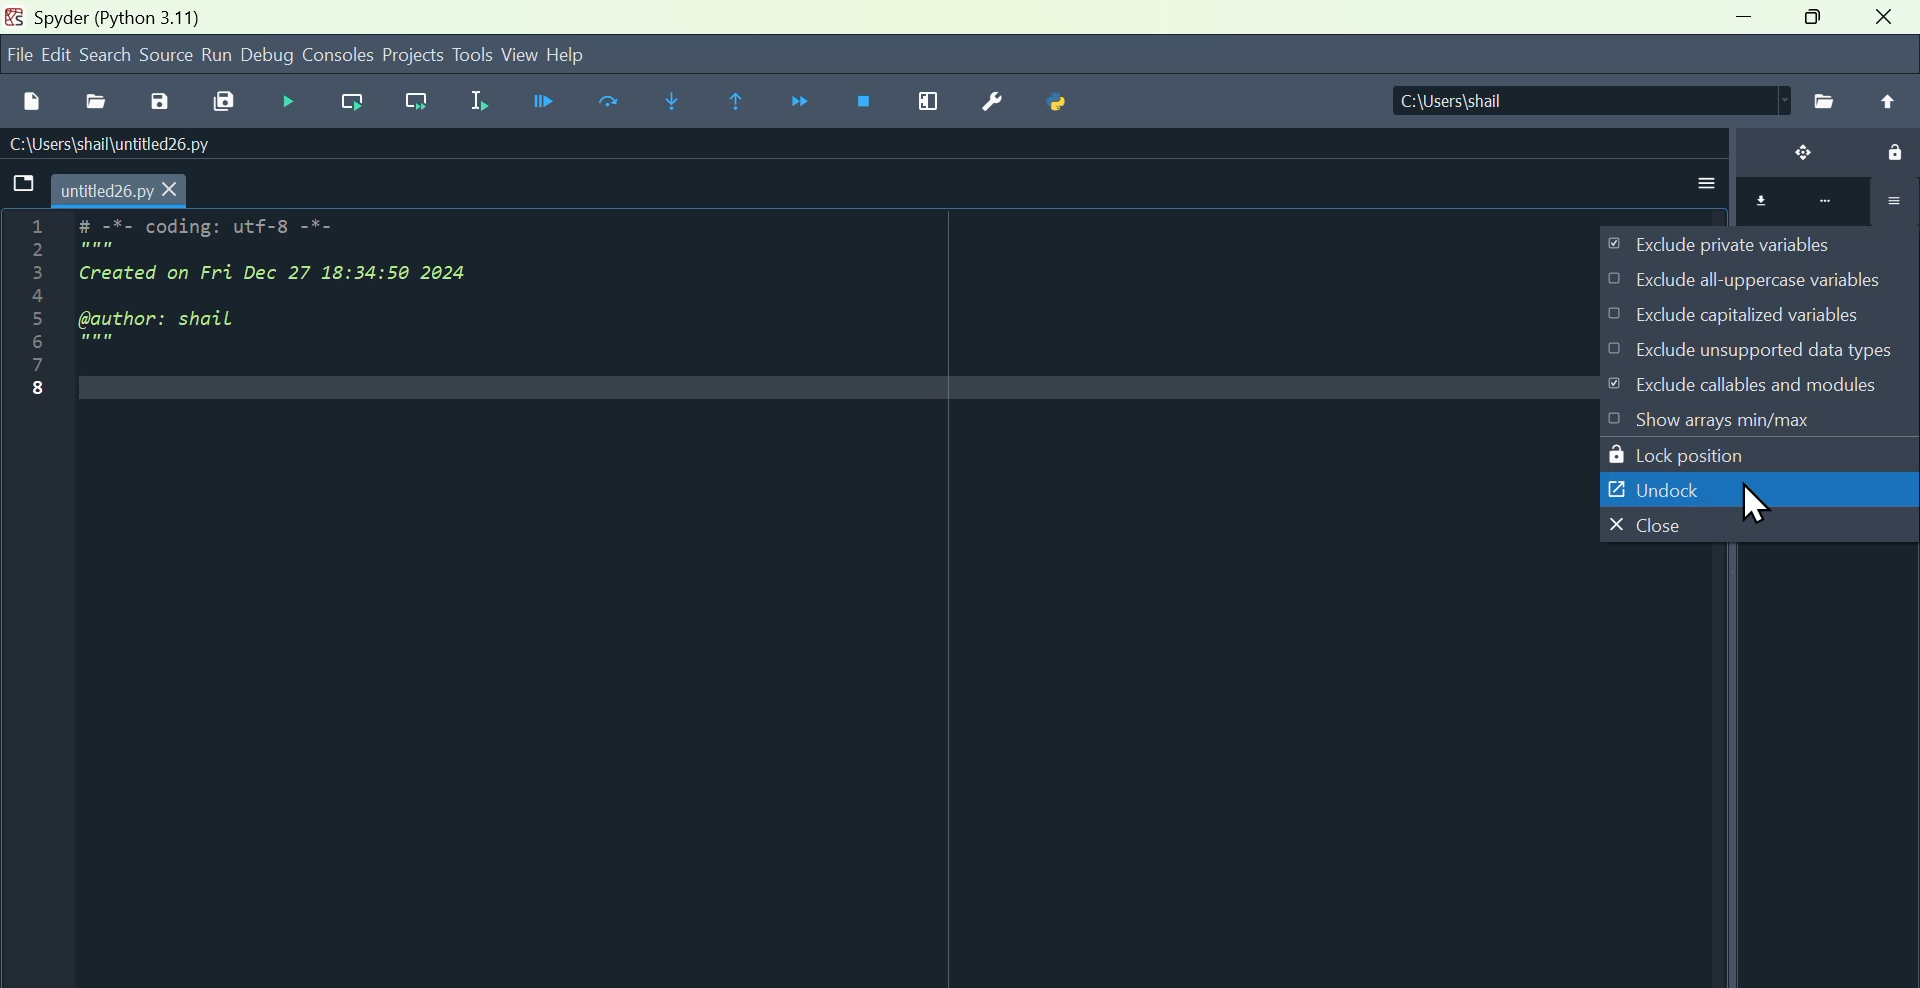 This screenshot has width=1920, height=988. Describe the element at coordinates (55, 54) in the screenshot. I see `` at that location.